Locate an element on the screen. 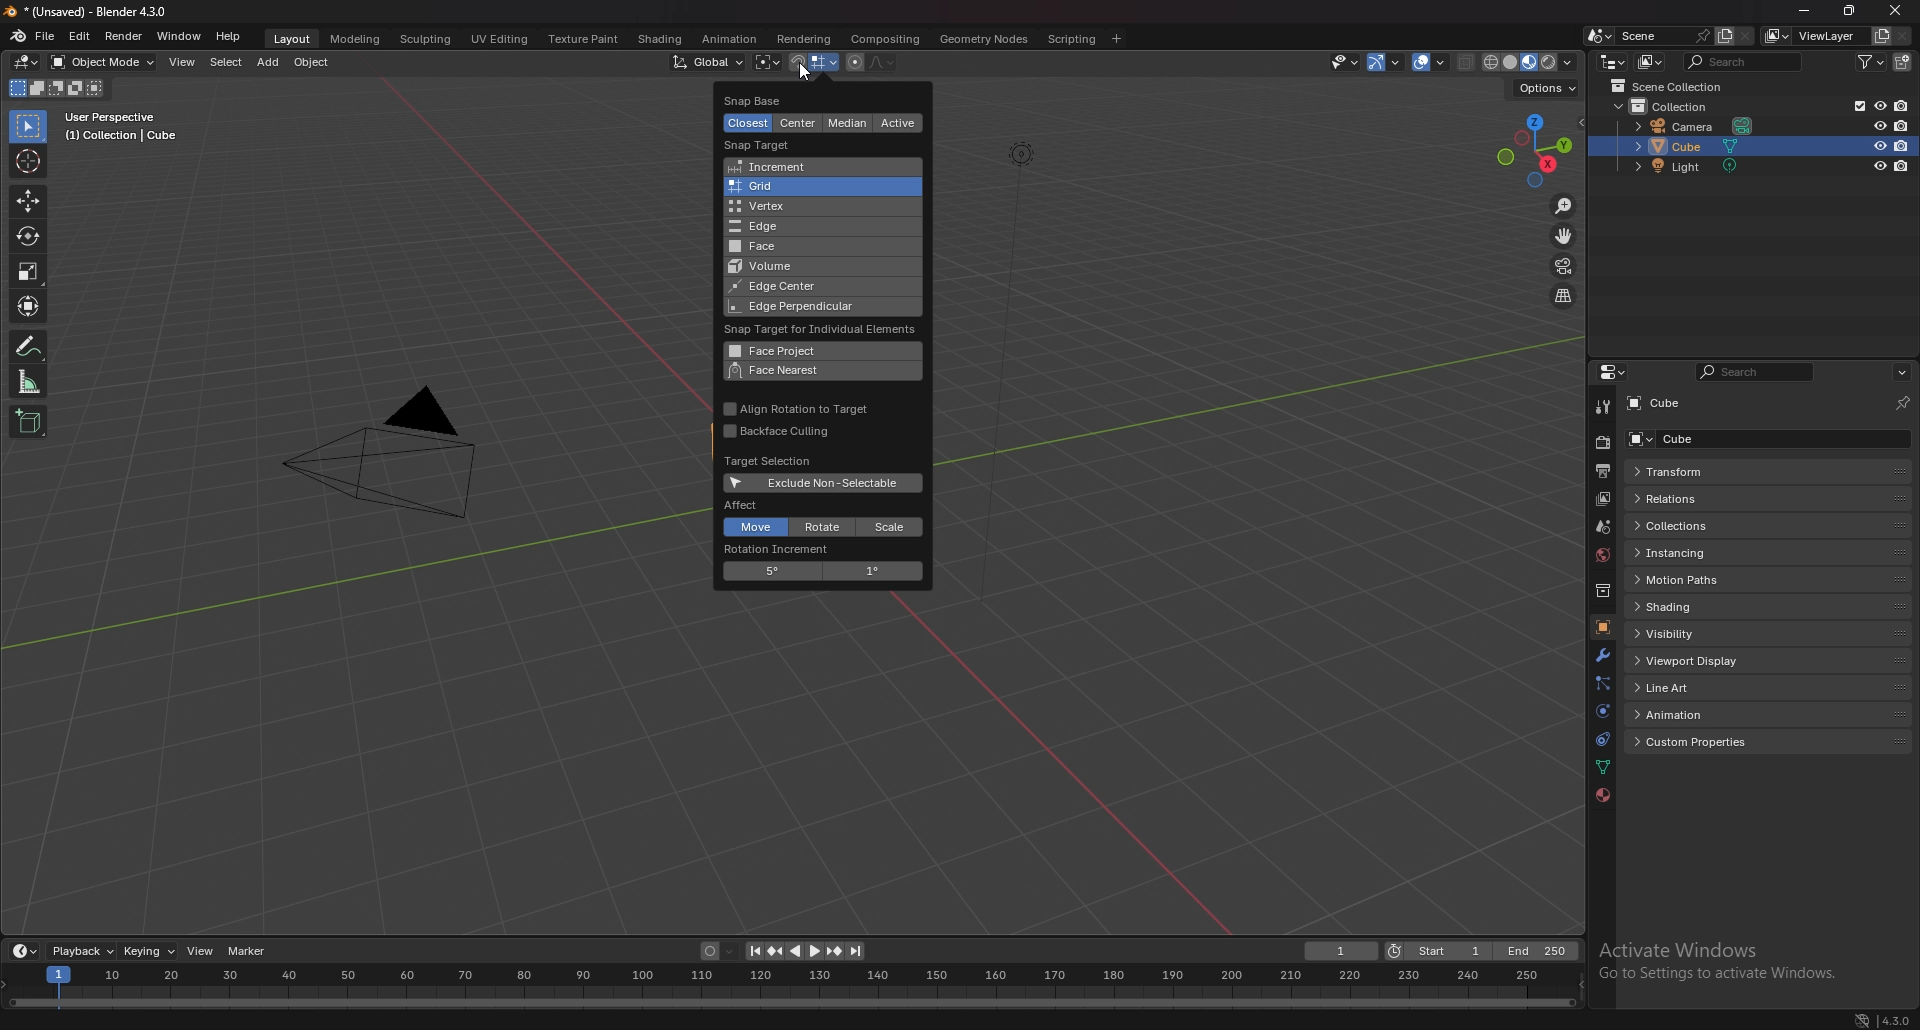 This screenshot has width=1920, height=1030. cube is located at coordinates (1701, 438).